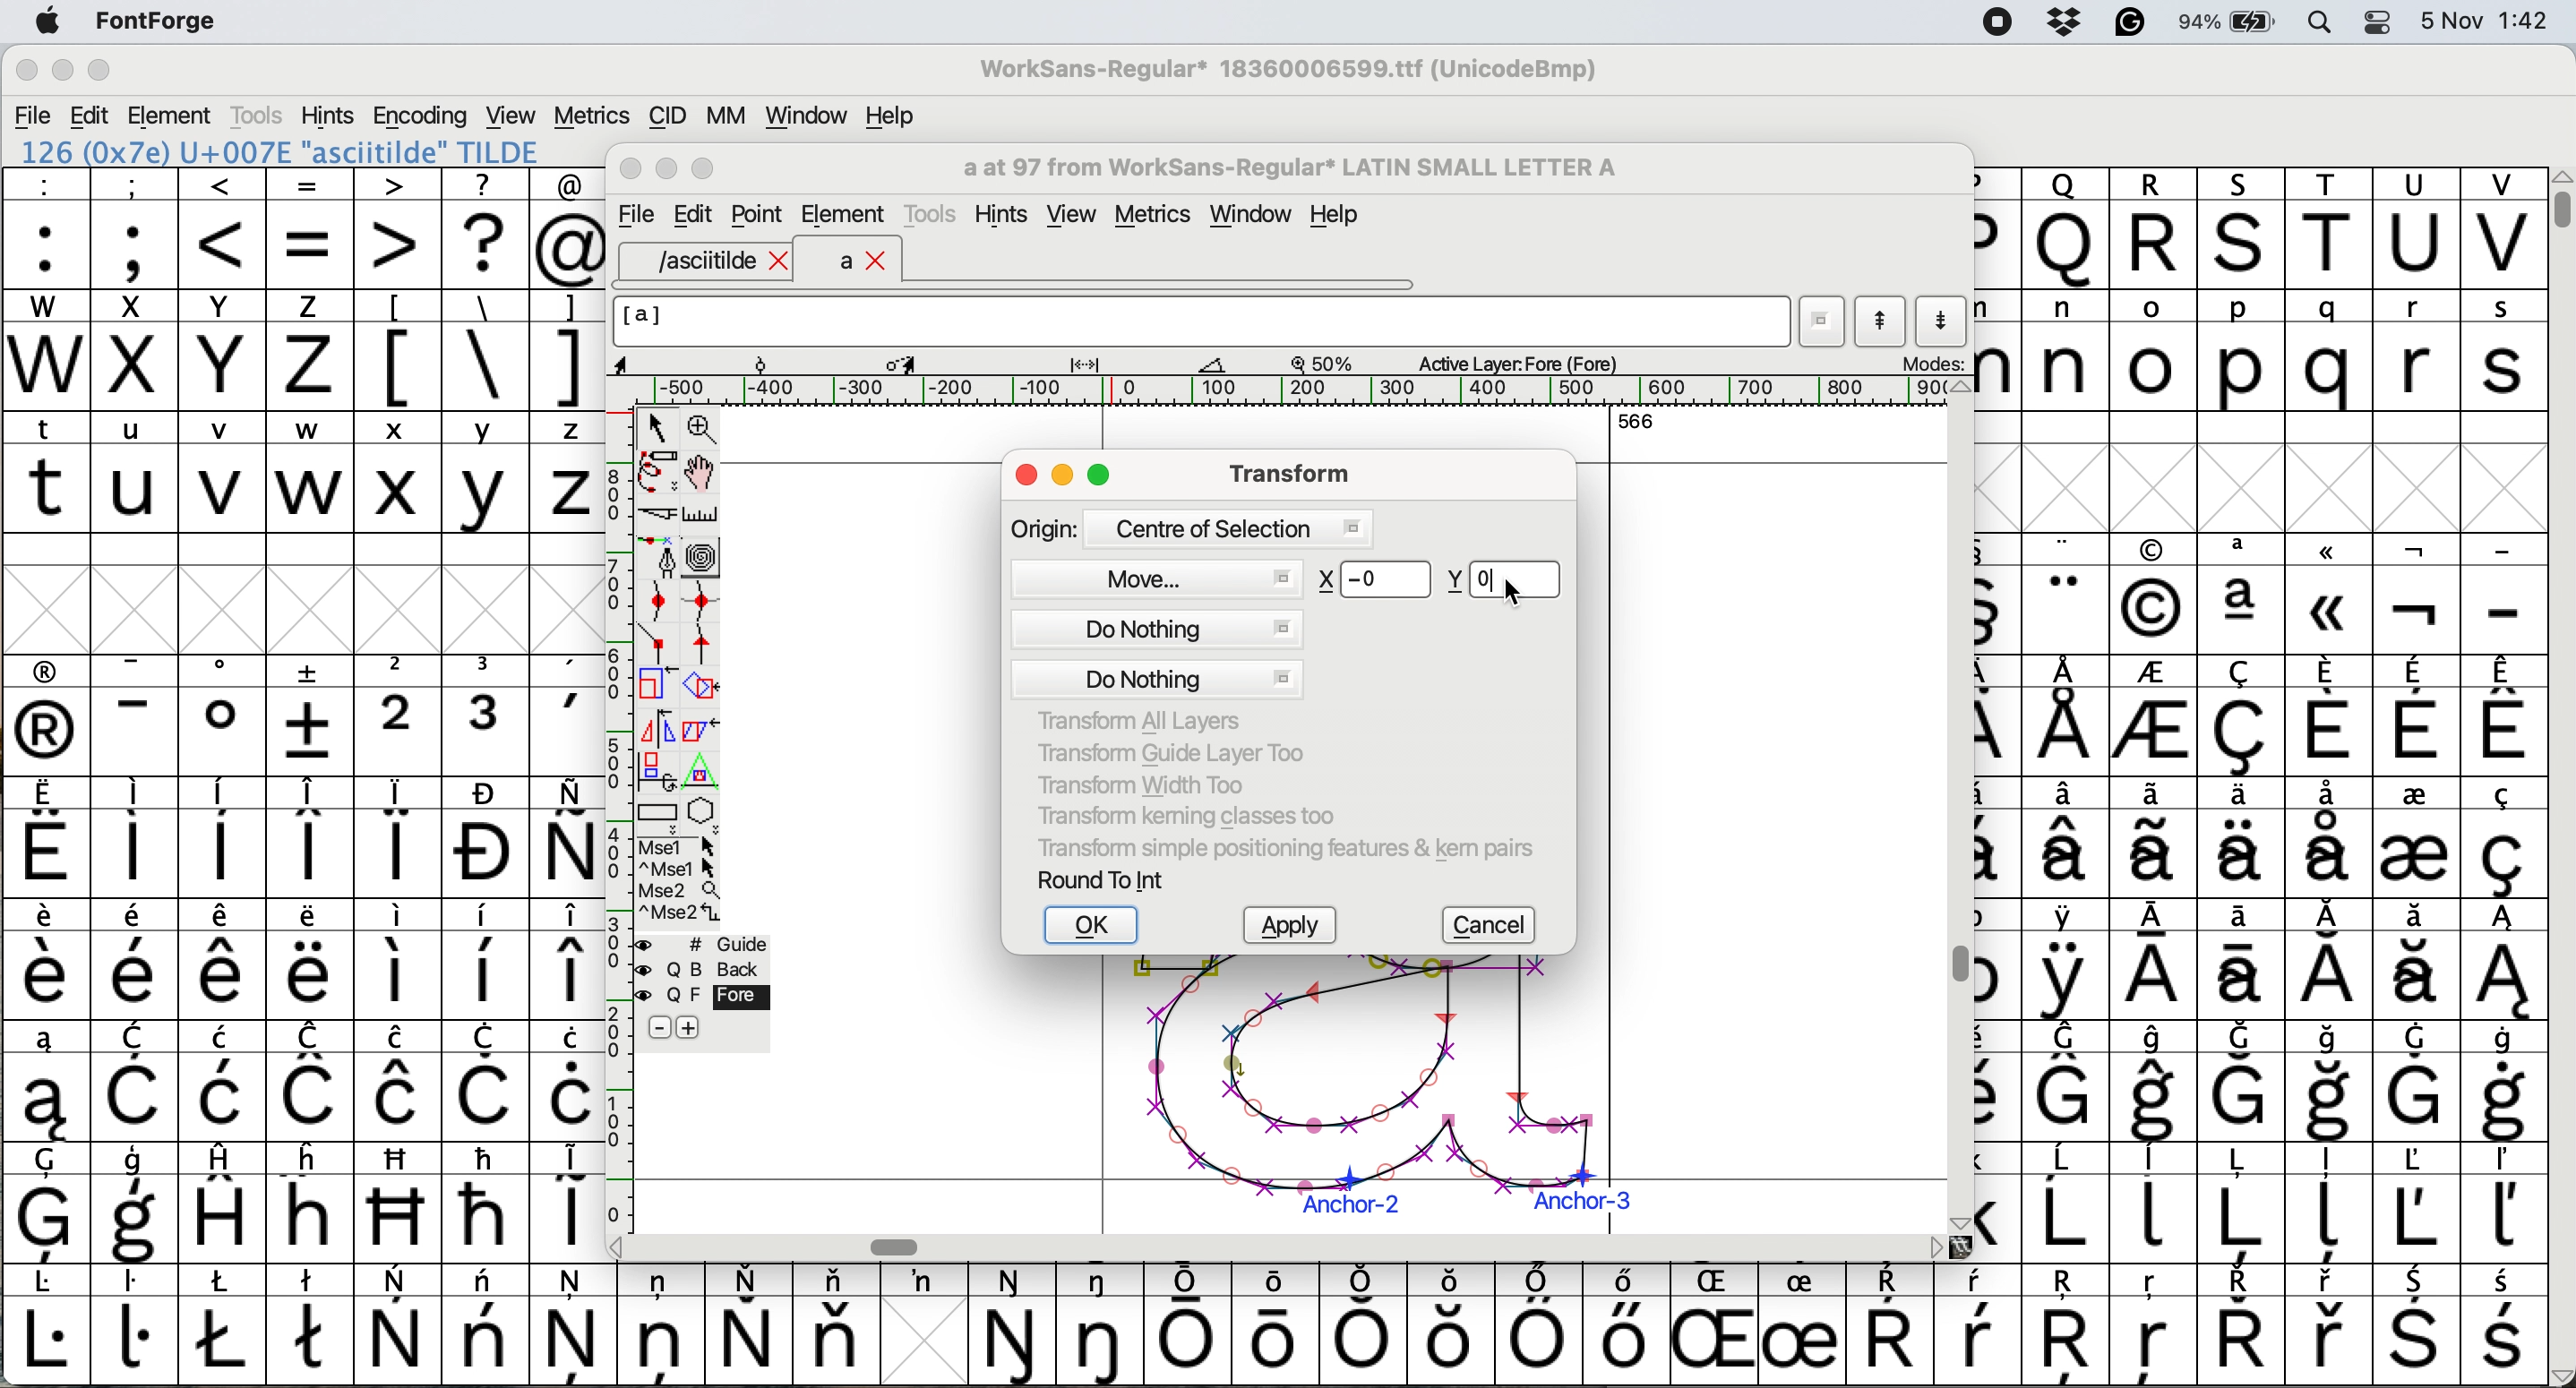 The image size is (2576, 1388). I want to click on Y, so click(225, 350).